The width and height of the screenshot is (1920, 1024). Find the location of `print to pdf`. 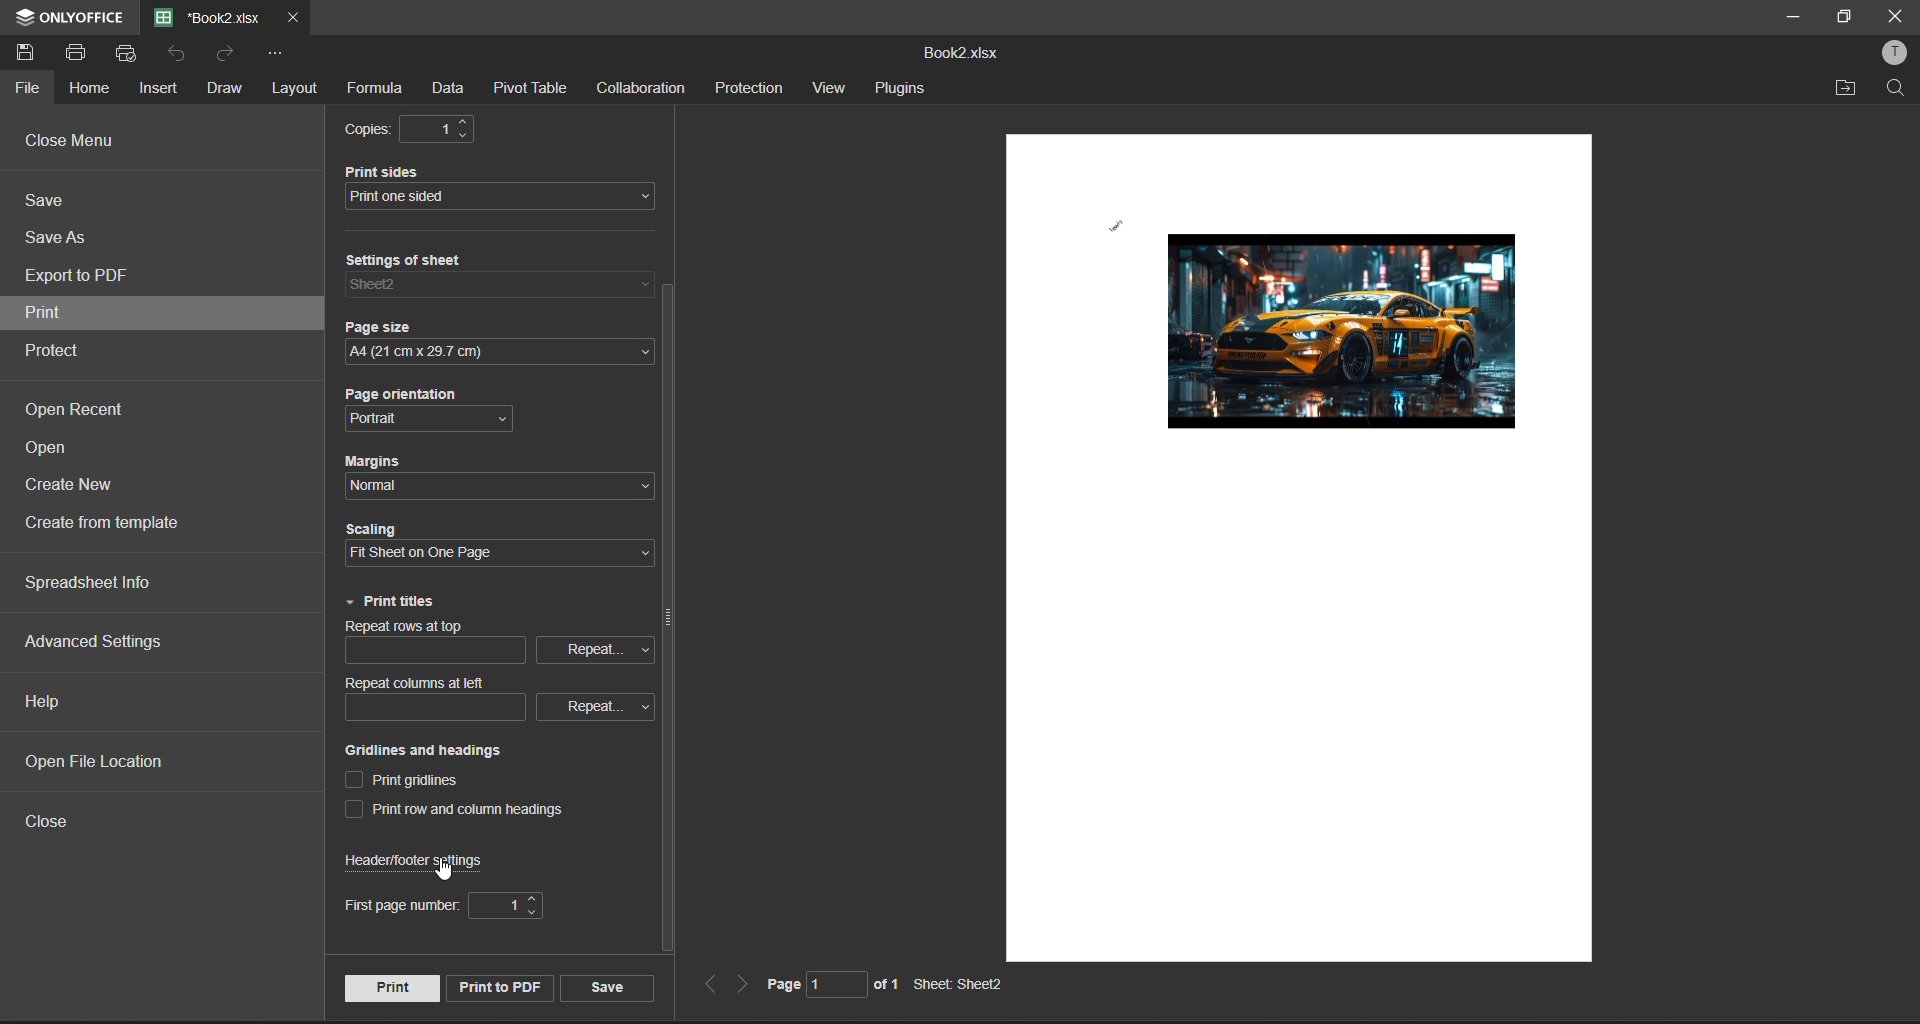

print to pdf is located at coordinates (497, 987).